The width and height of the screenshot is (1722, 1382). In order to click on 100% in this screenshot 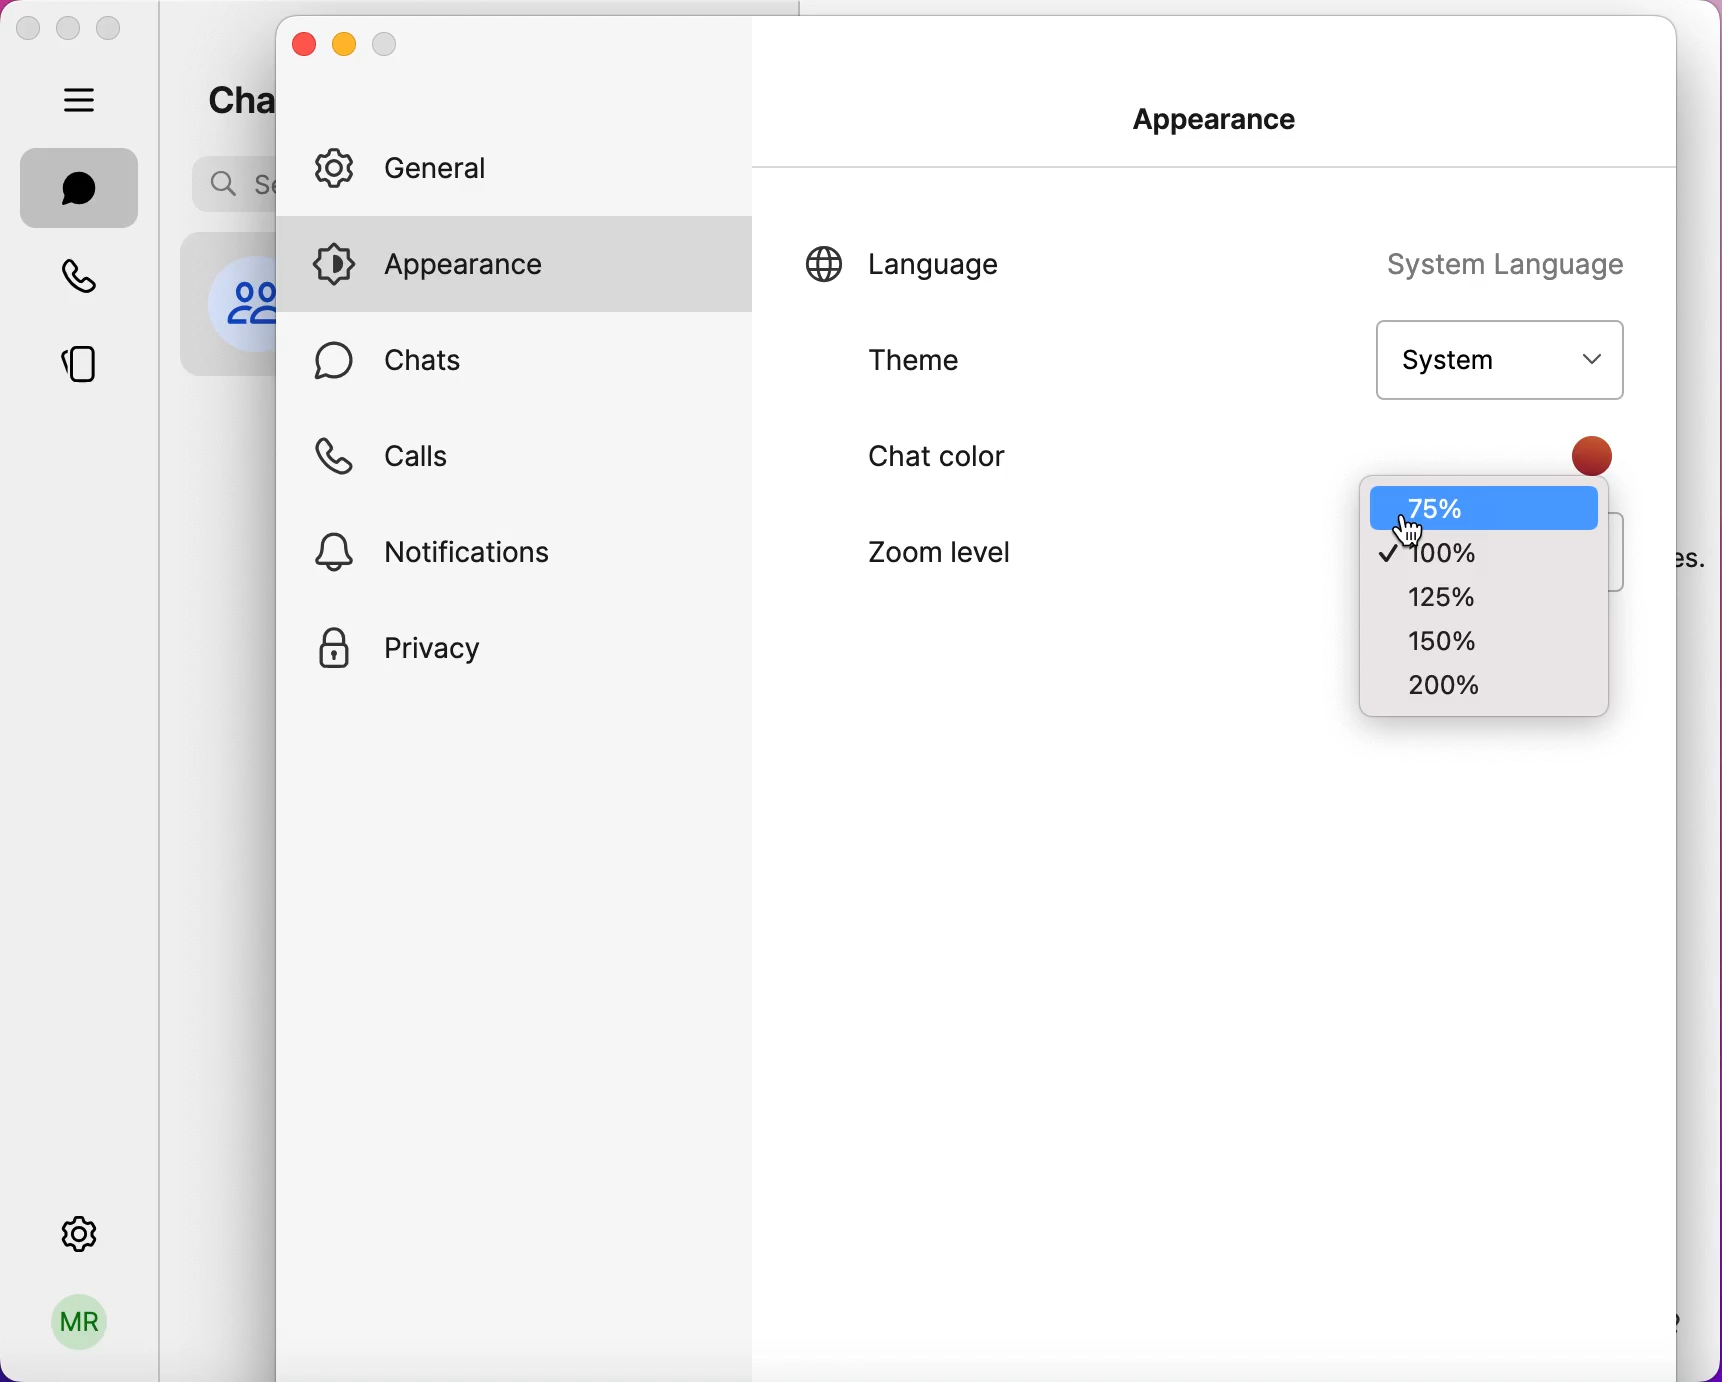, I will do `click(1493, 554)`.